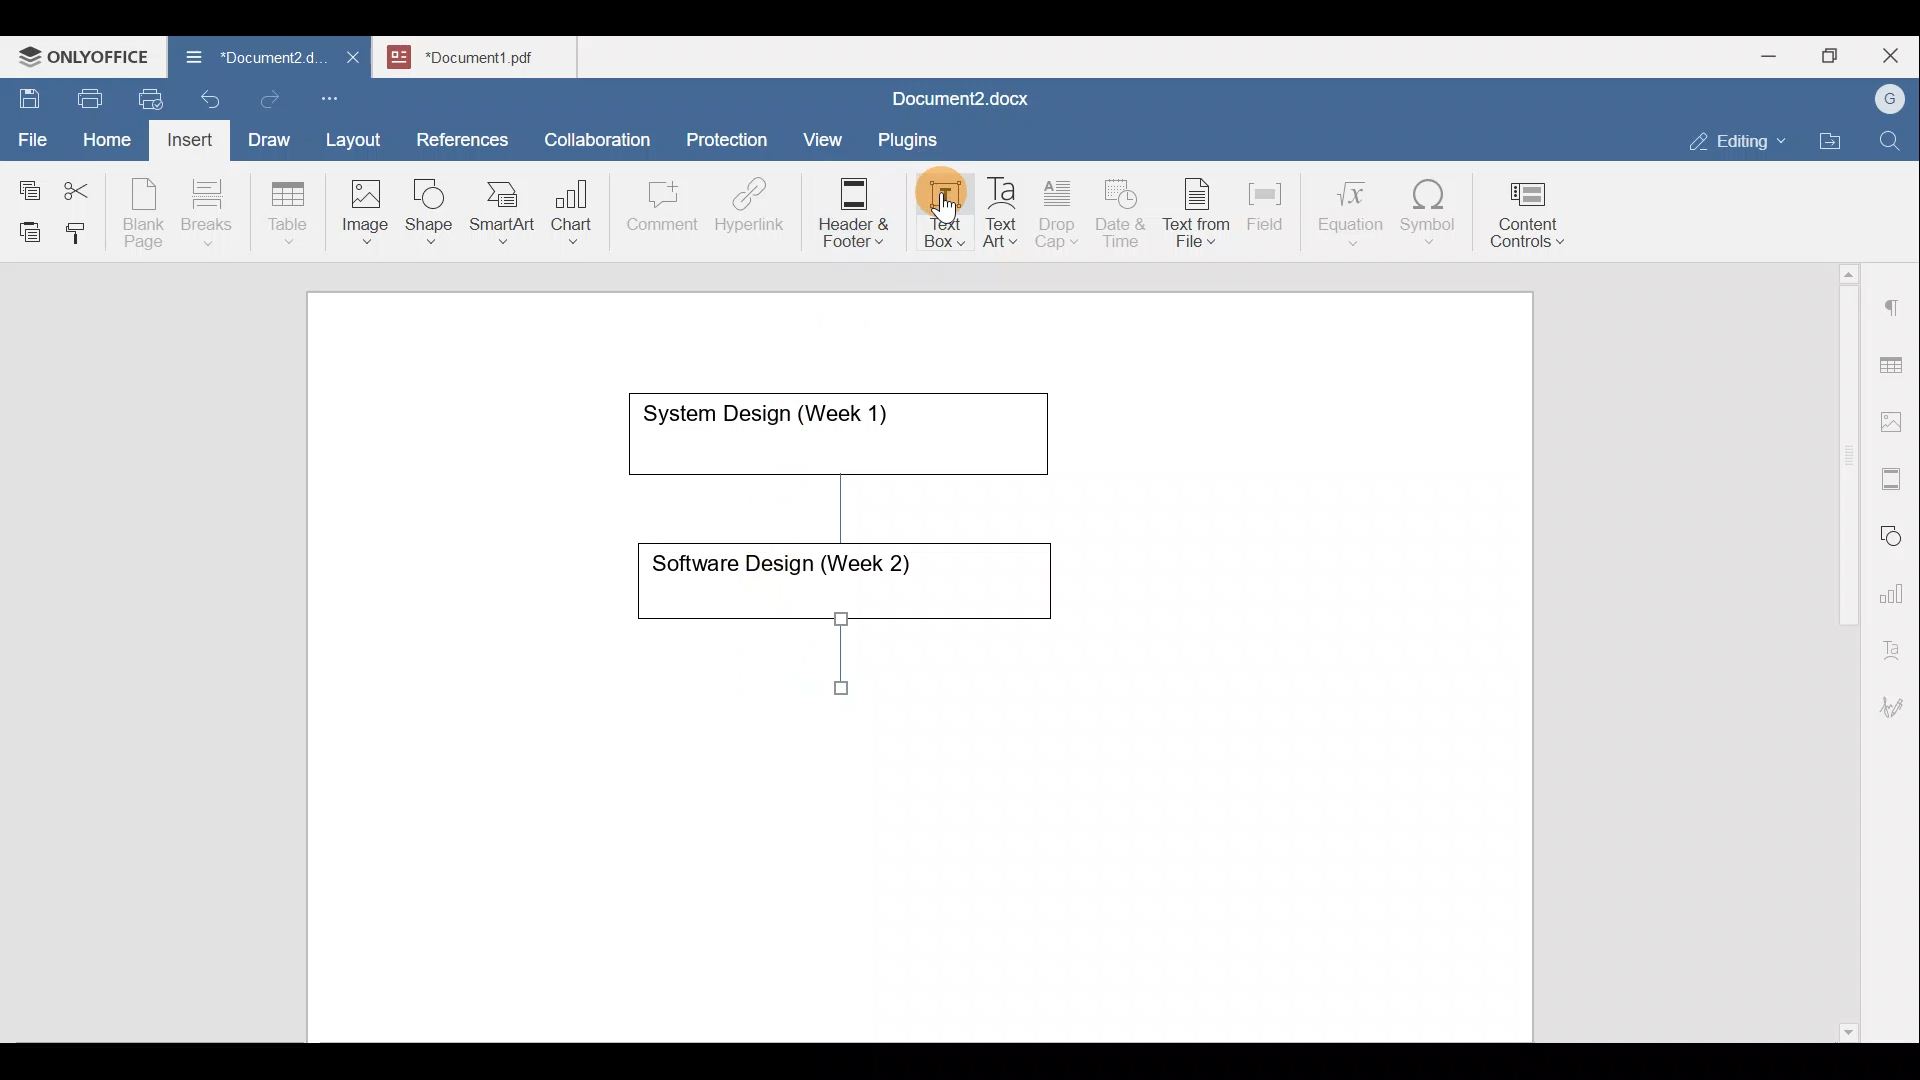  I want to click on Minimize, so click(1768, 54).